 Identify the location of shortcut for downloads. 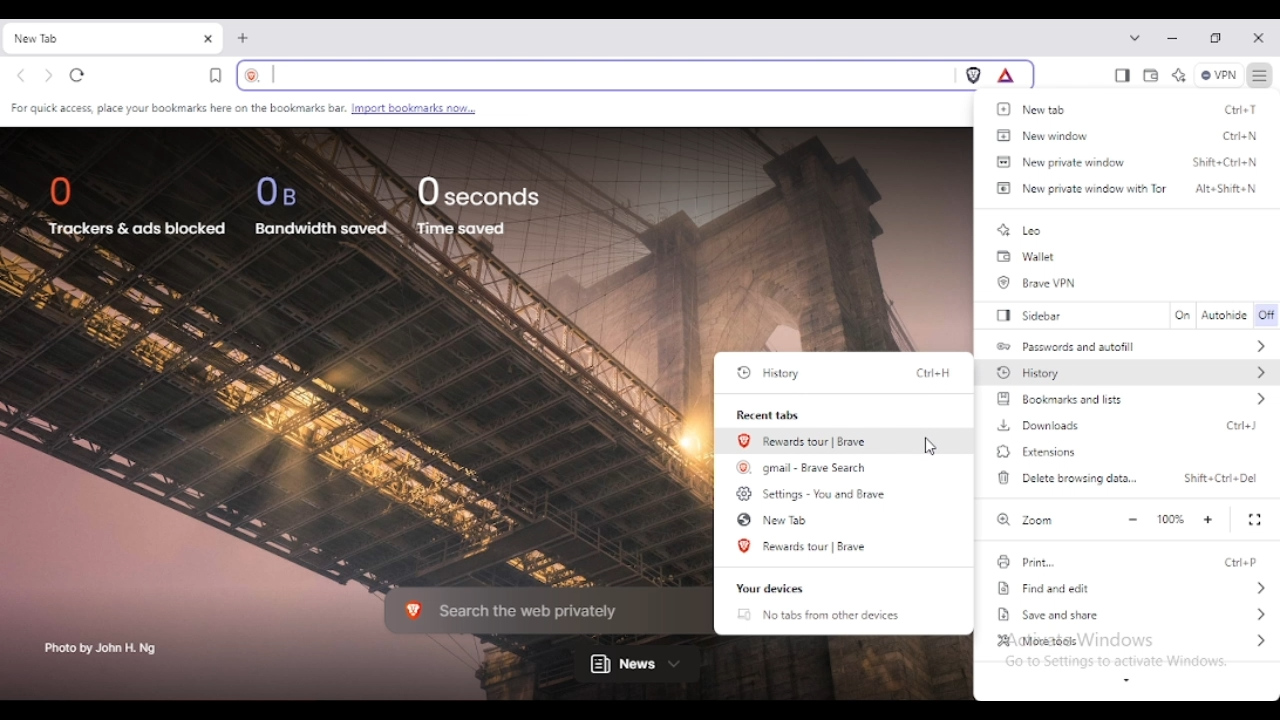
(1242, 425).